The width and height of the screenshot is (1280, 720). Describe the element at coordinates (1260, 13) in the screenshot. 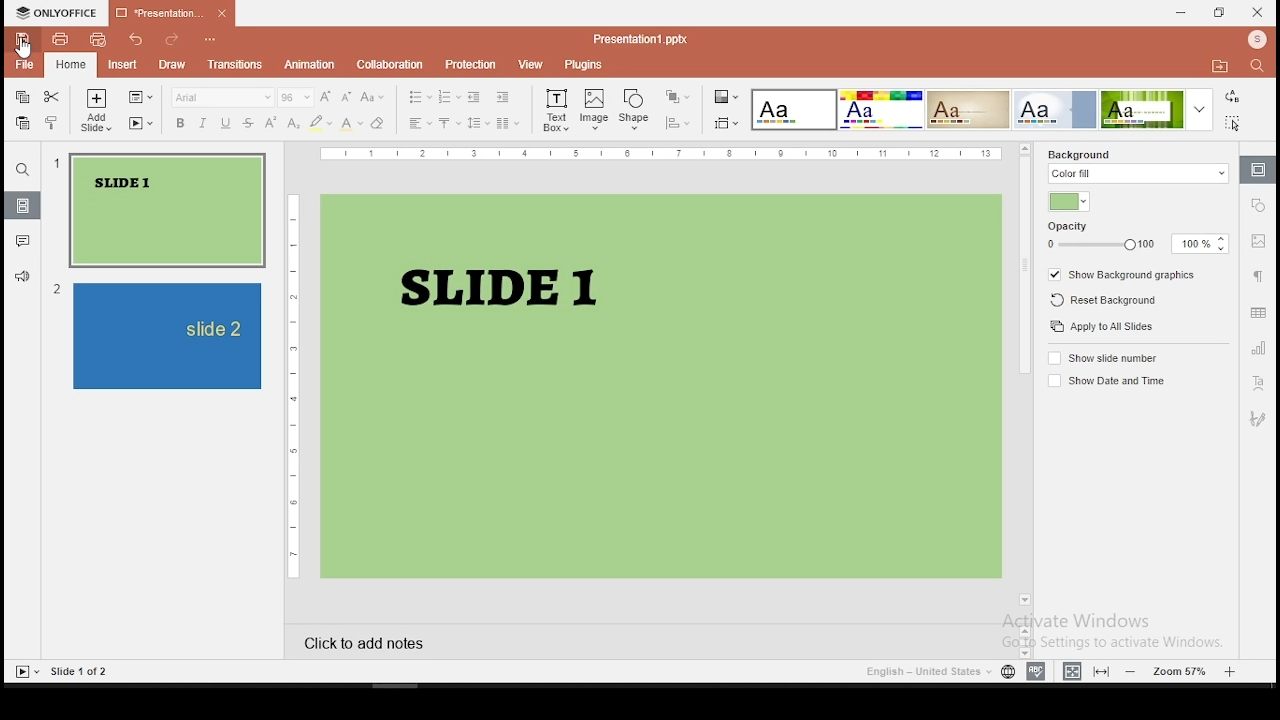

I see `close window` at that location.